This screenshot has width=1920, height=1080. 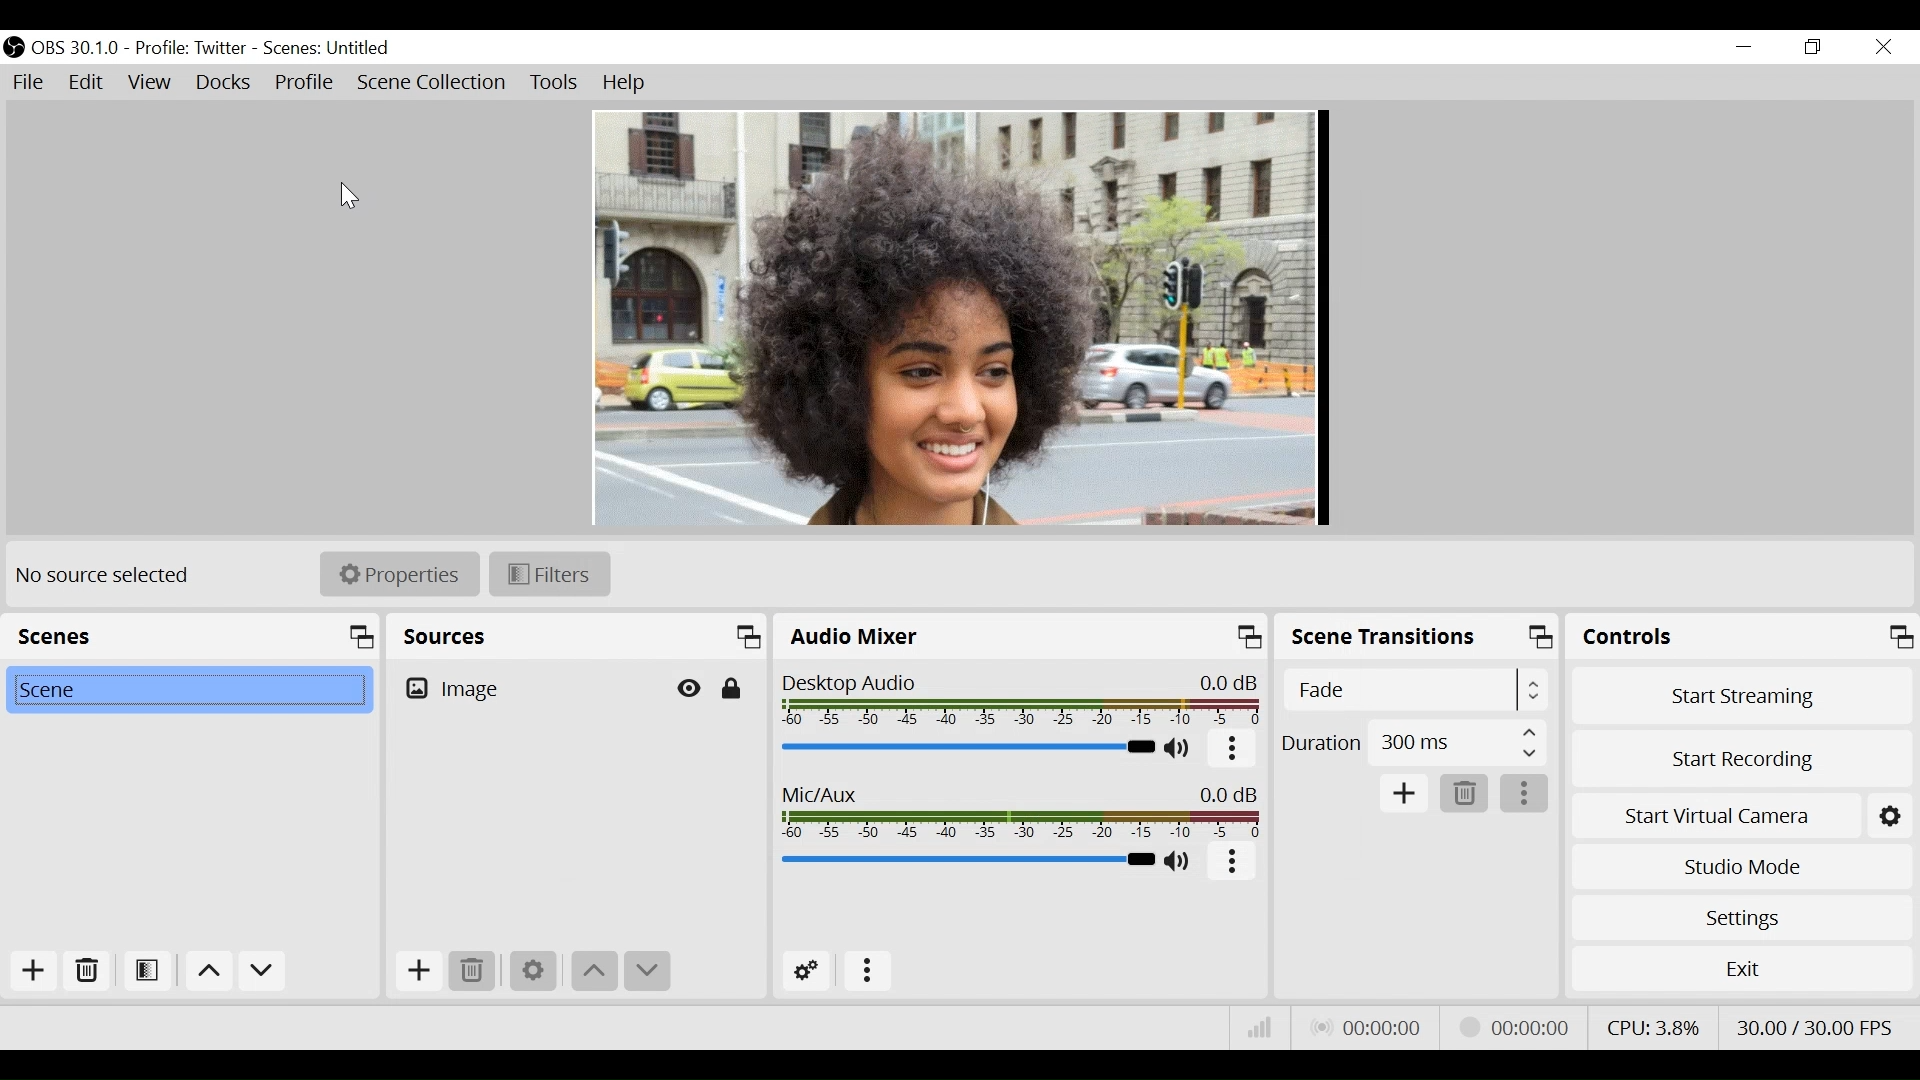 I want to click on Scenes Panel, so click(x=190, y=636).